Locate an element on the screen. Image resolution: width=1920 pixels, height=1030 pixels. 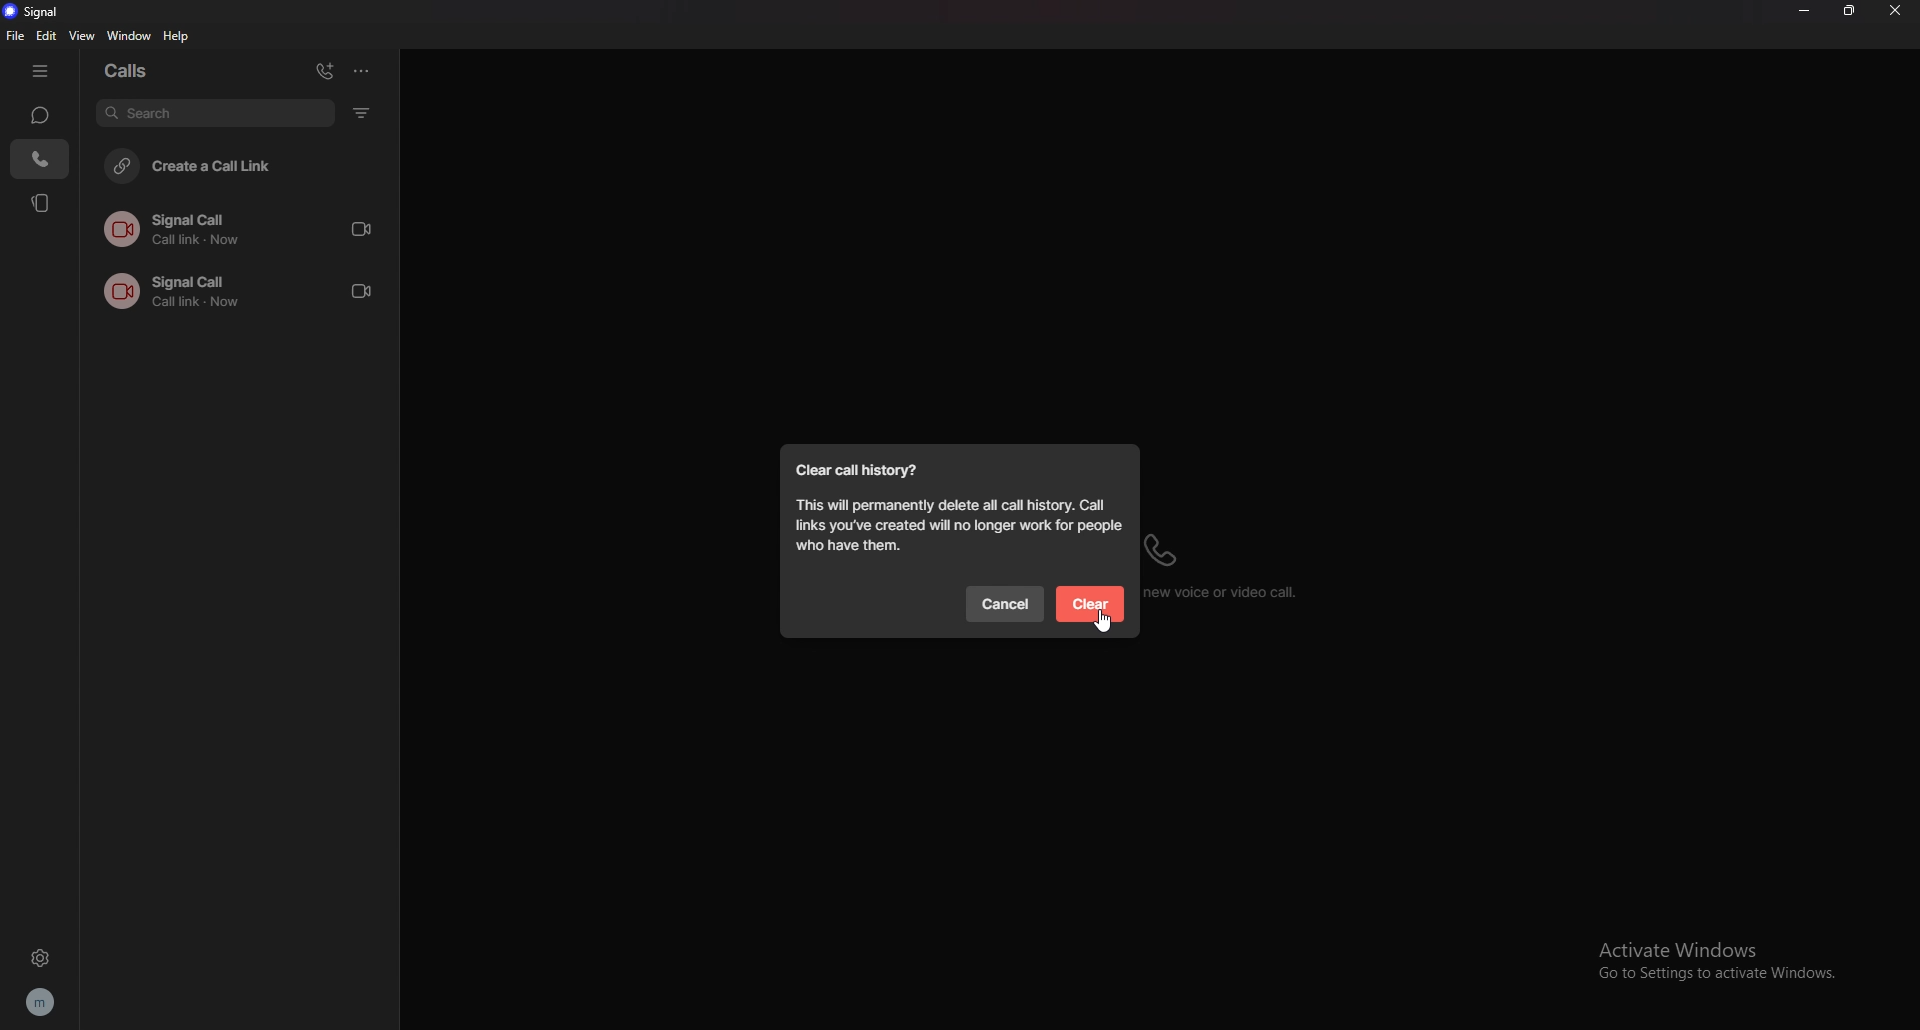
cursor is located at coordinates (1104, 623).